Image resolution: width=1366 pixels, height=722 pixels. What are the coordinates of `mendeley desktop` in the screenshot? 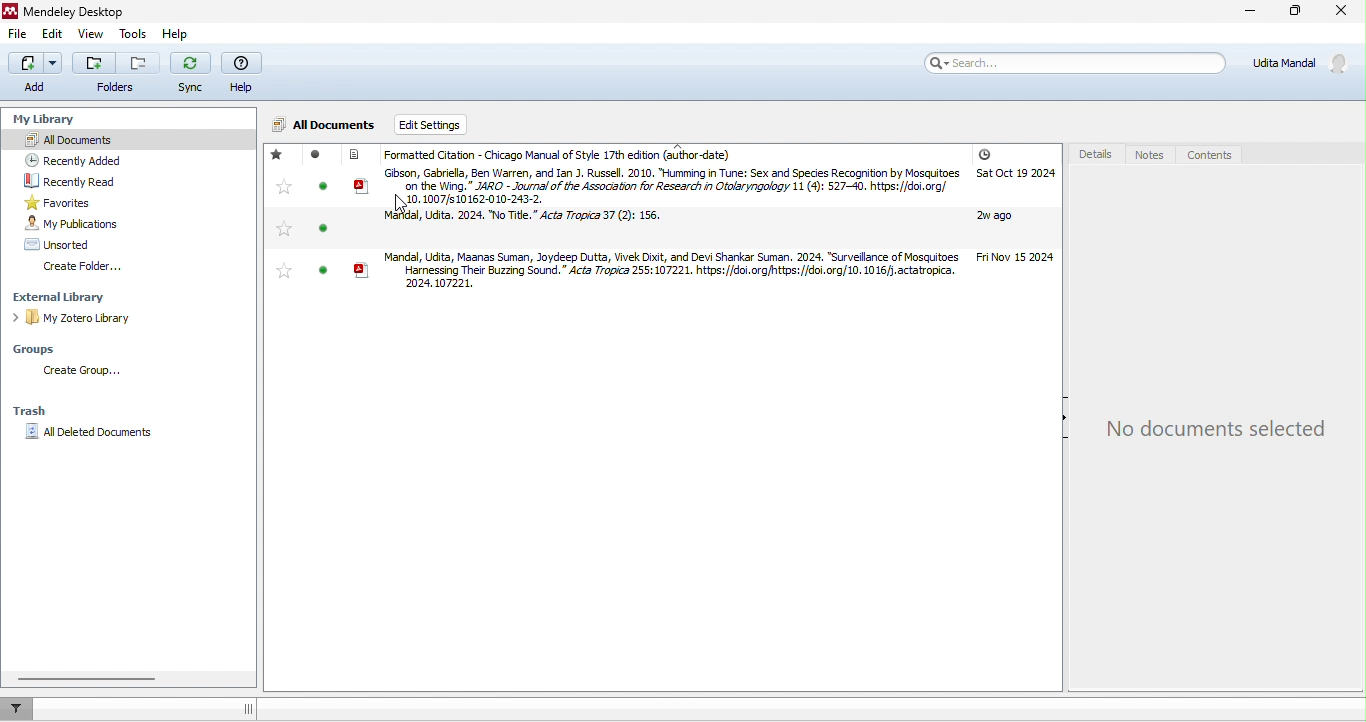 It's located at (91, 10).